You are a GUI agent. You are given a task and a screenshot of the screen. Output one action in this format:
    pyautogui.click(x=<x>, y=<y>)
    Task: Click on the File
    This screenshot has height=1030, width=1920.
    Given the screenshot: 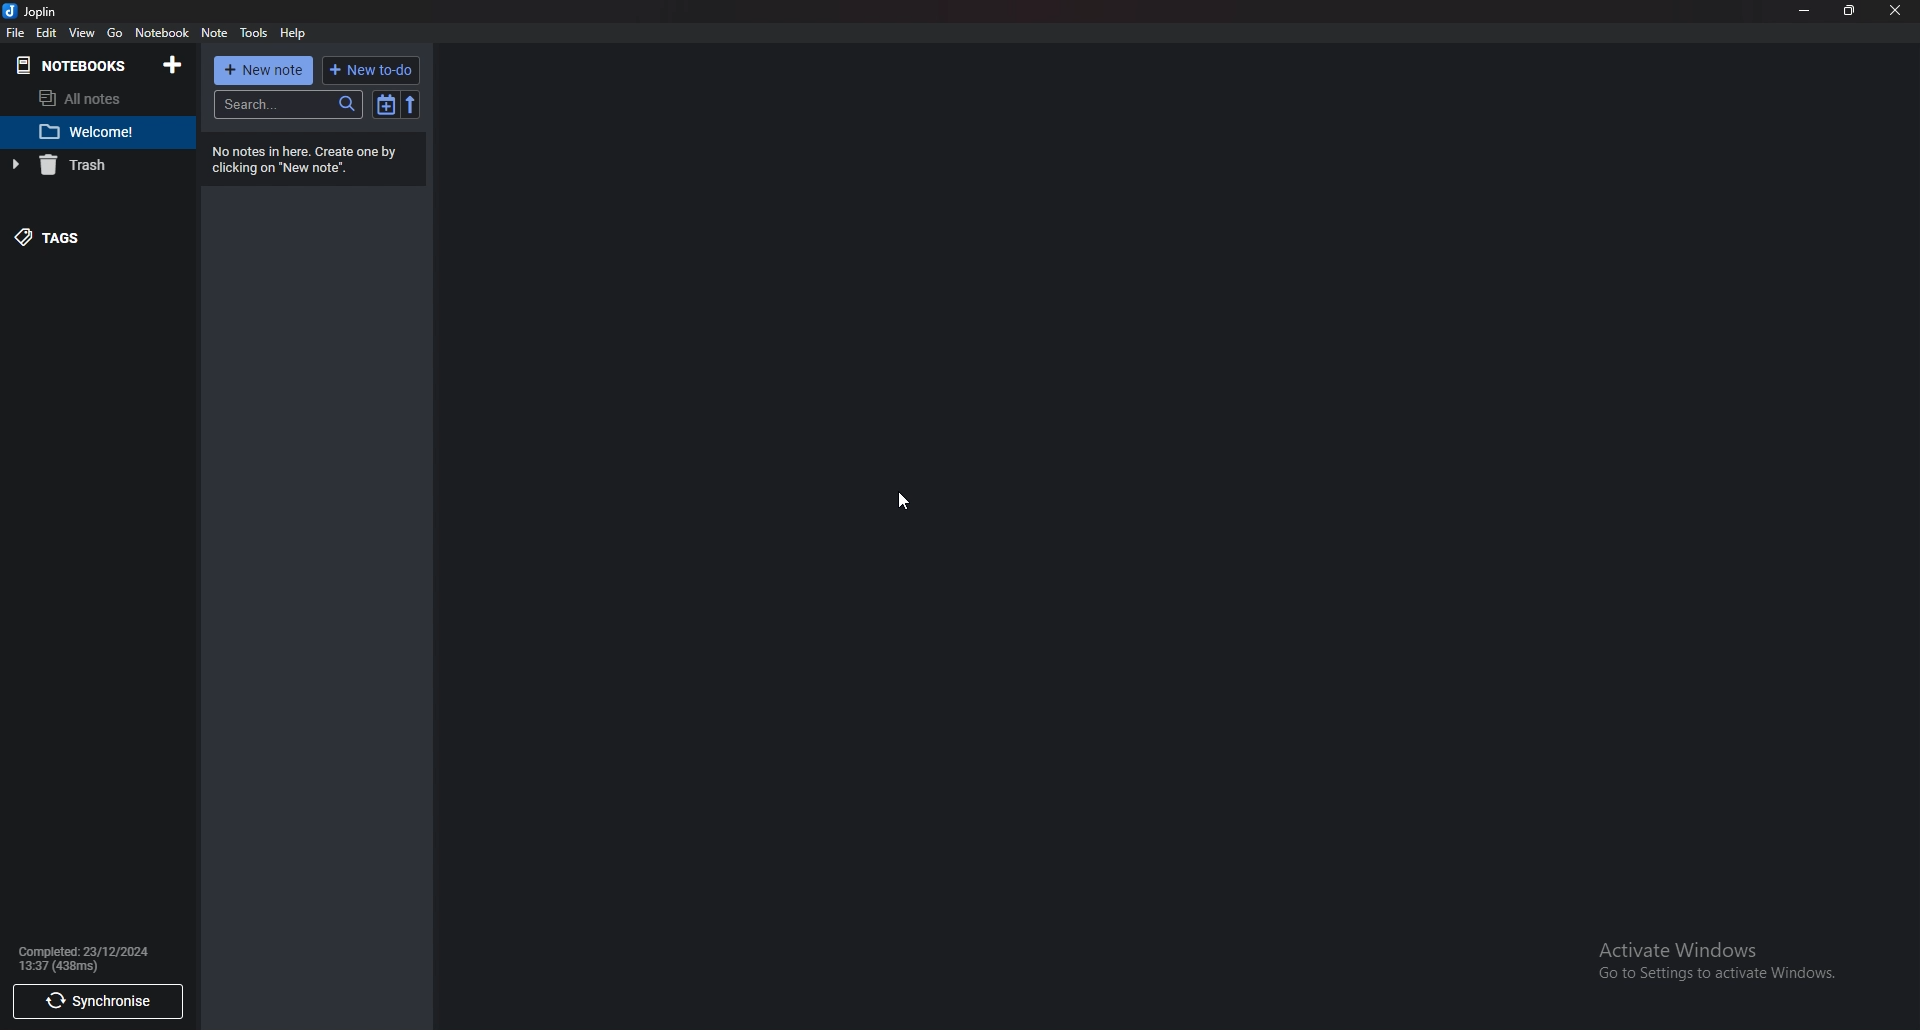 What is the action you would take?
    pyautogui.click(x=15, y=32)
    